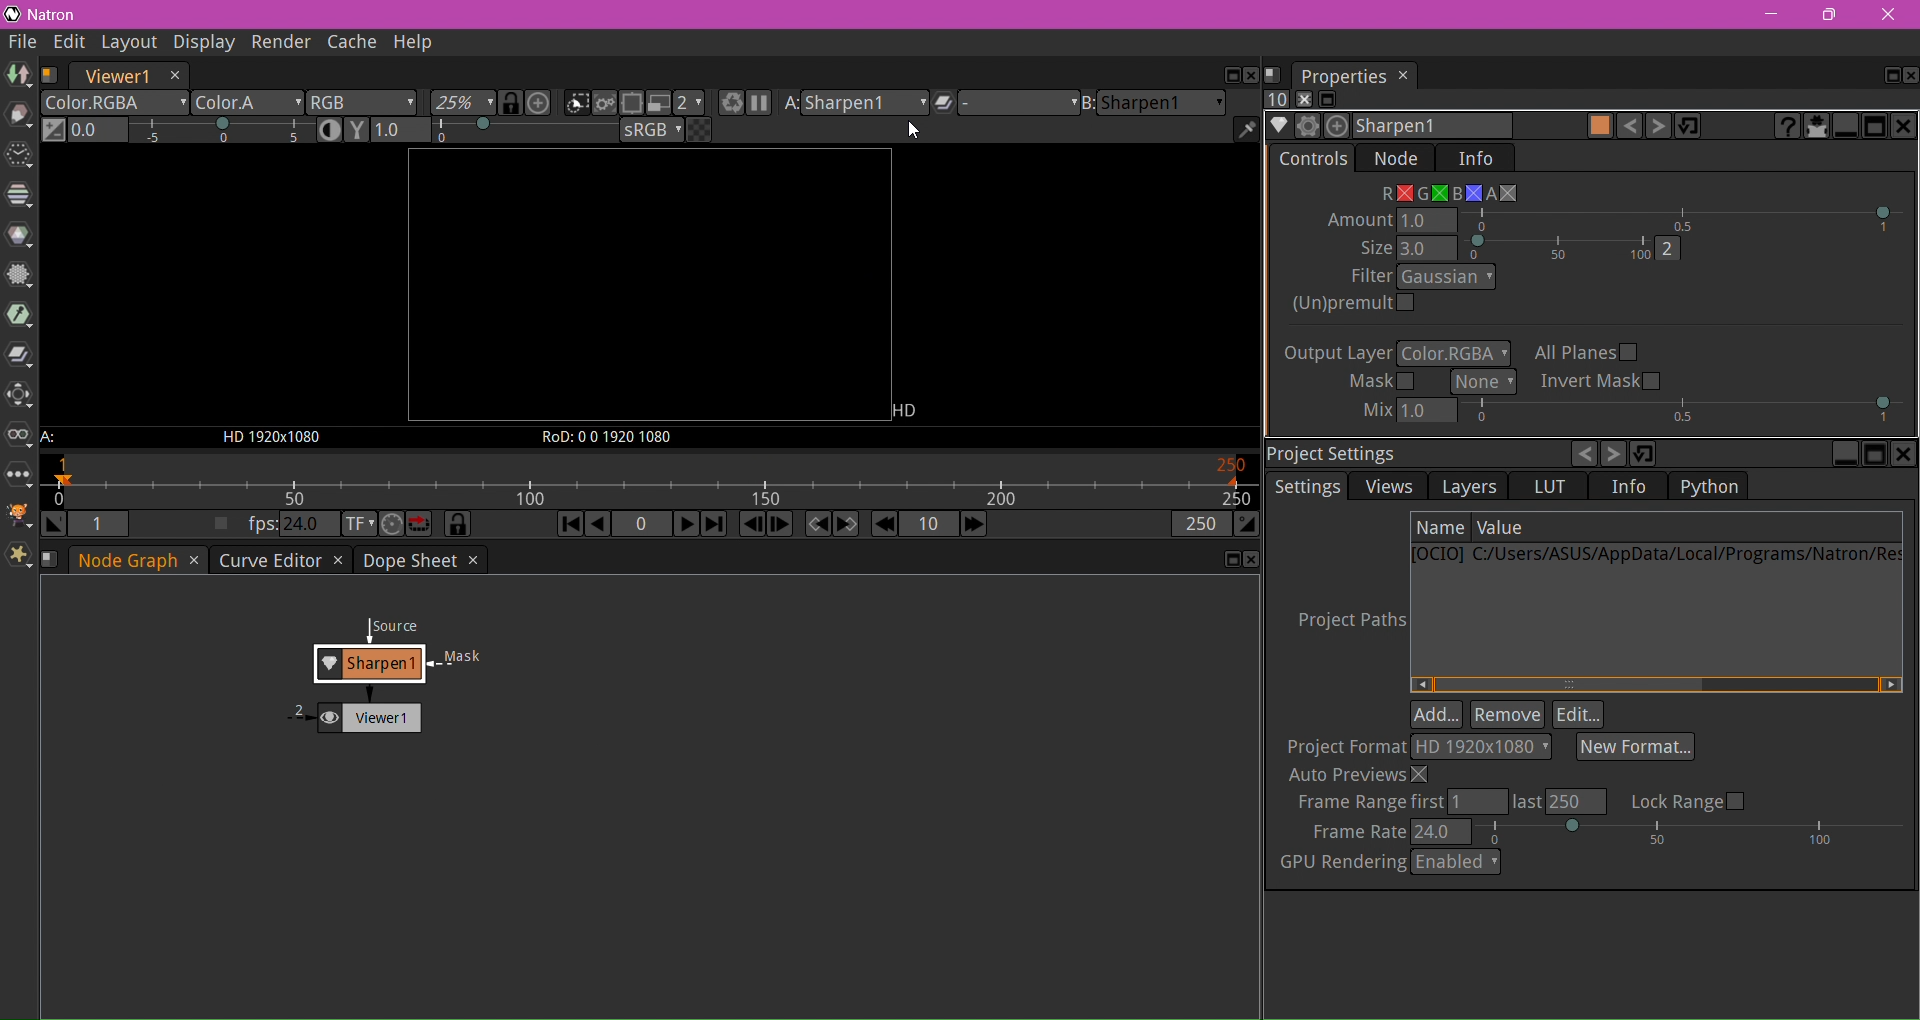  I want to click on Image format, so click(912, 409).